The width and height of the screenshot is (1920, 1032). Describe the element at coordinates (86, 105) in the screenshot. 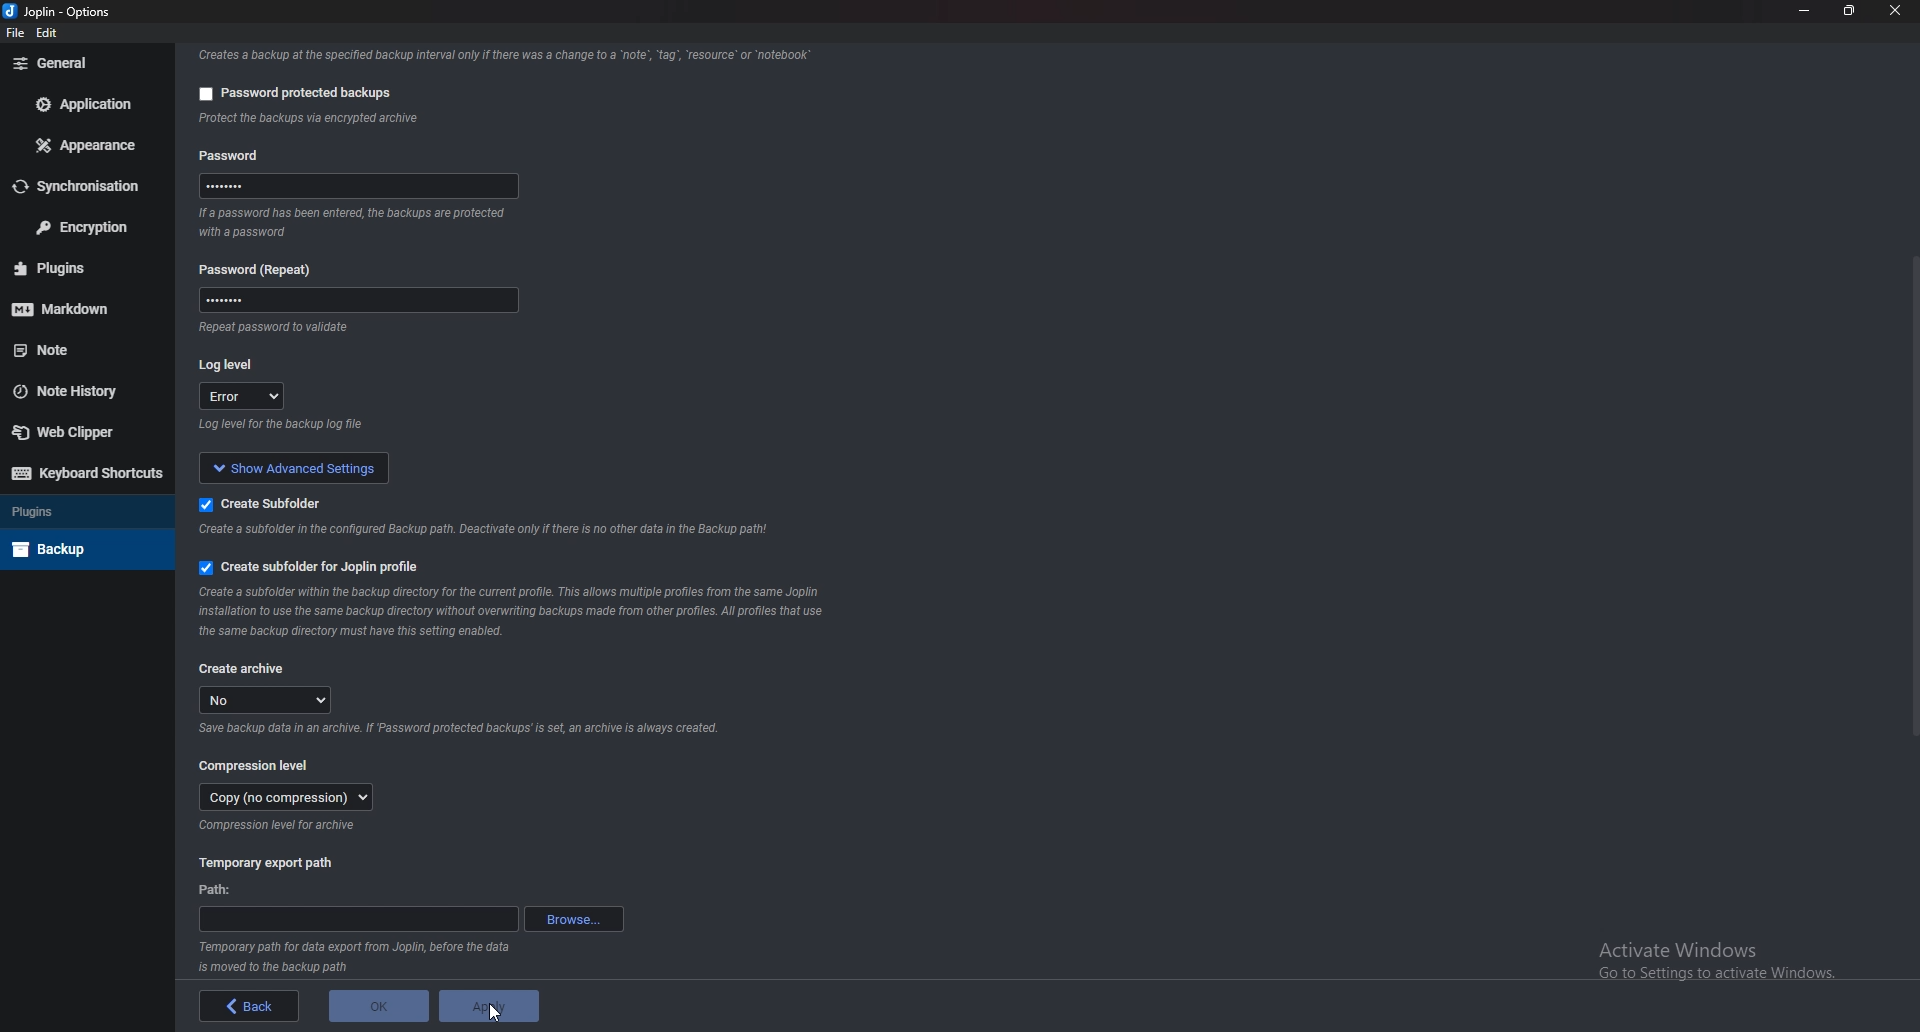

I see `Application` at that location.